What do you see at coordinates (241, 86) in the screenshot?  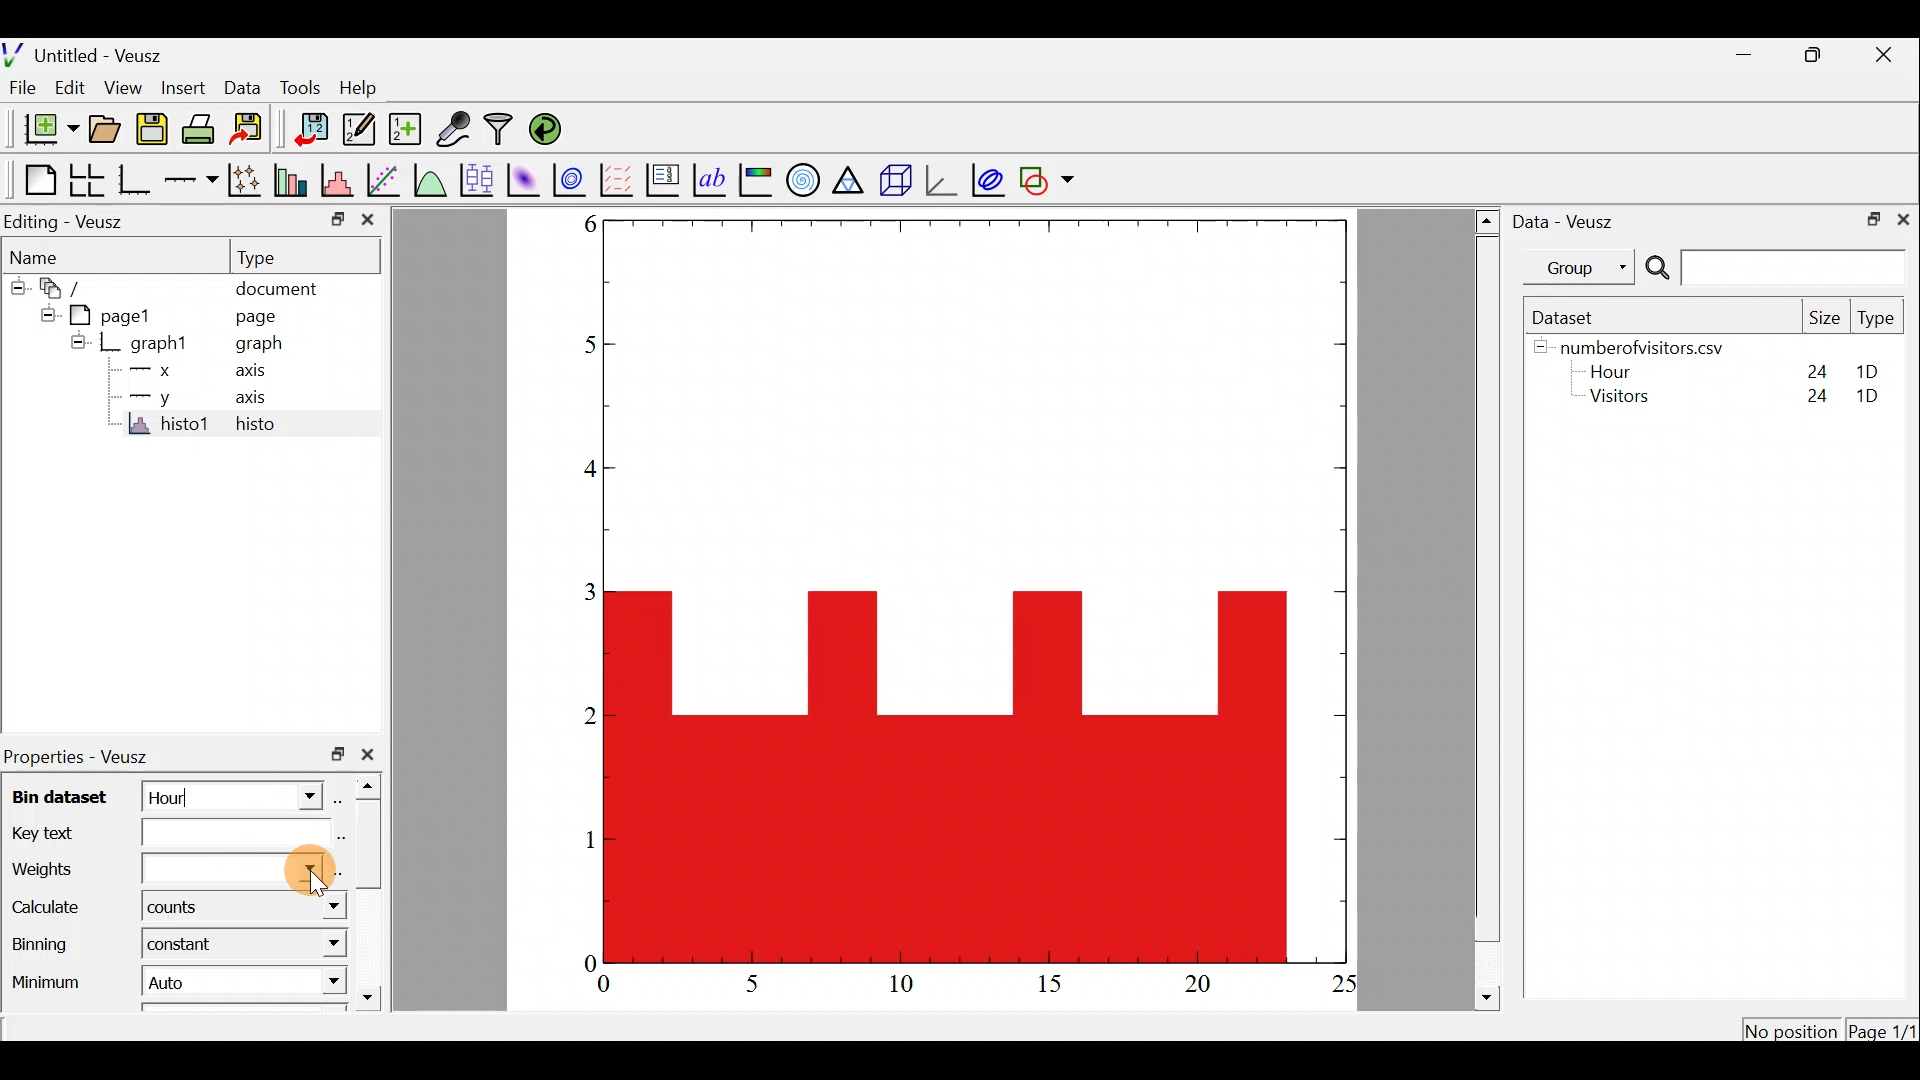 I see `Data` at bounding box center [241, 86].